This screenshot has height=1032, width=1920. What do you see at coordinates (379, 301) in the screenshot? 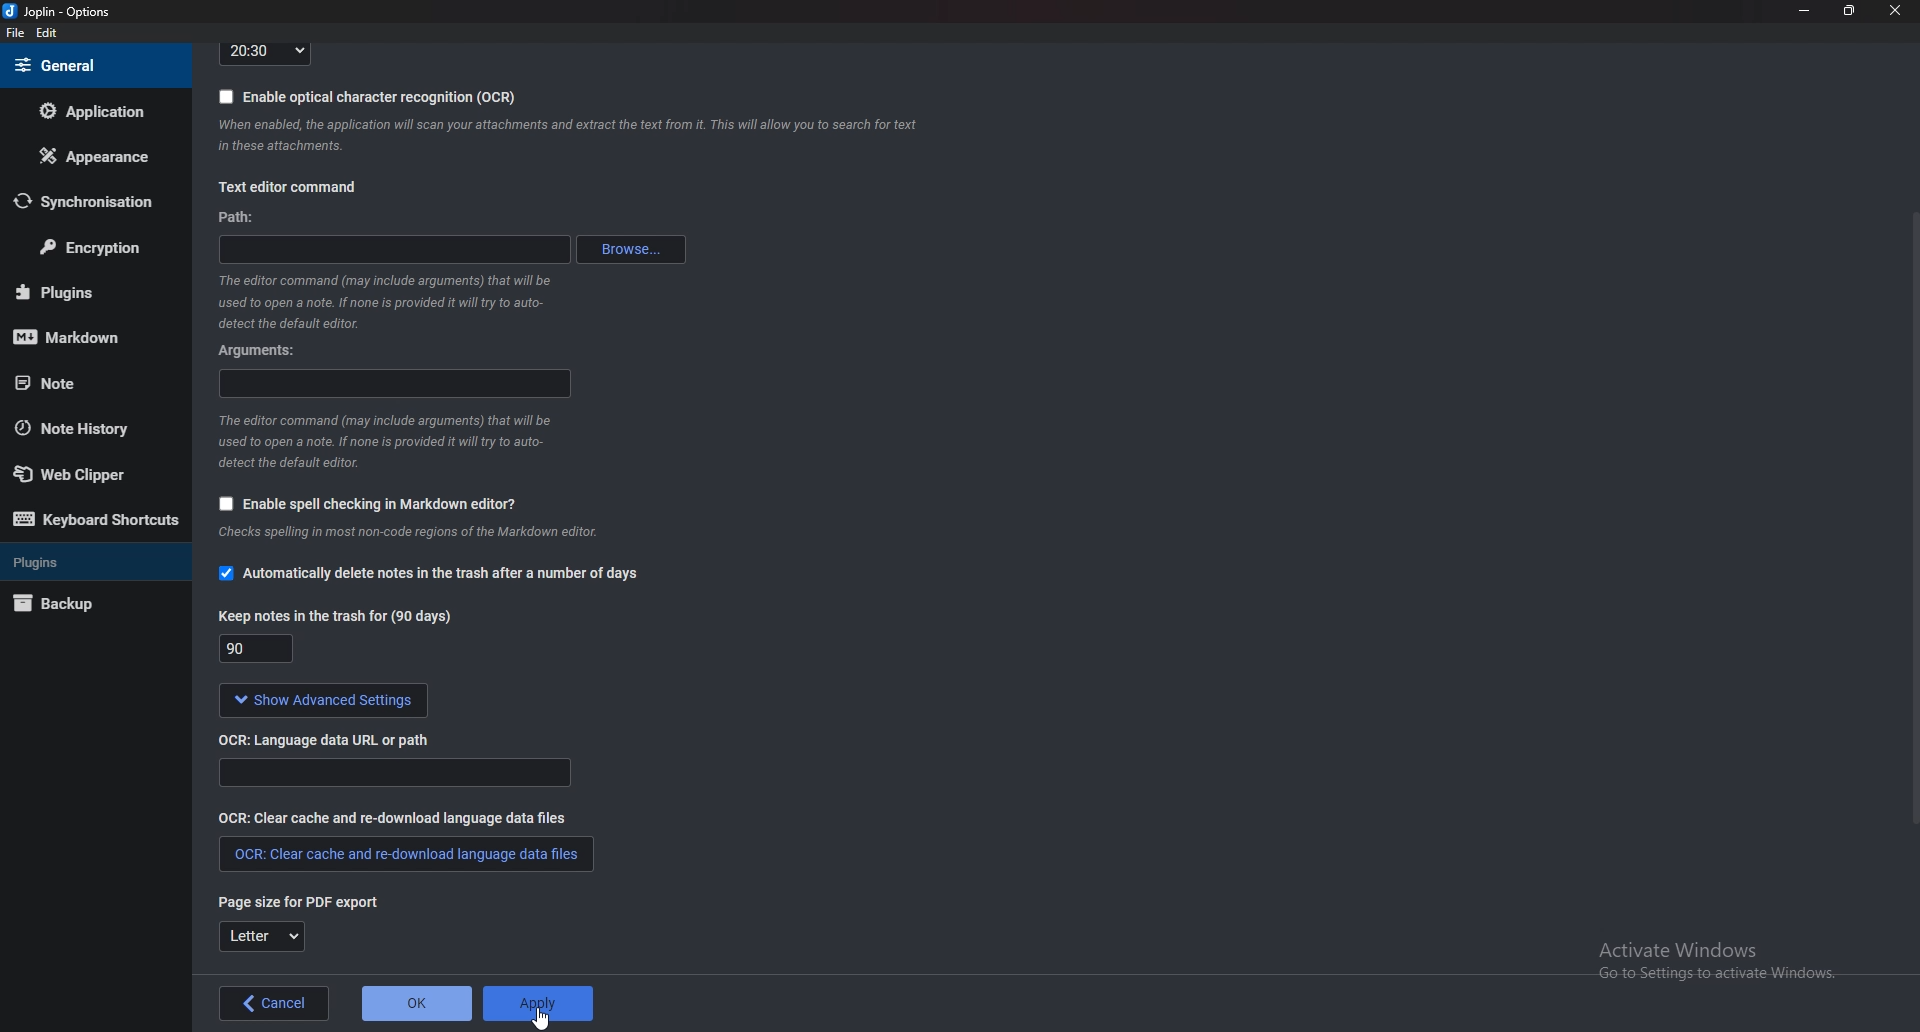
I see `Info on editor command` at bounding box center [379, 301].